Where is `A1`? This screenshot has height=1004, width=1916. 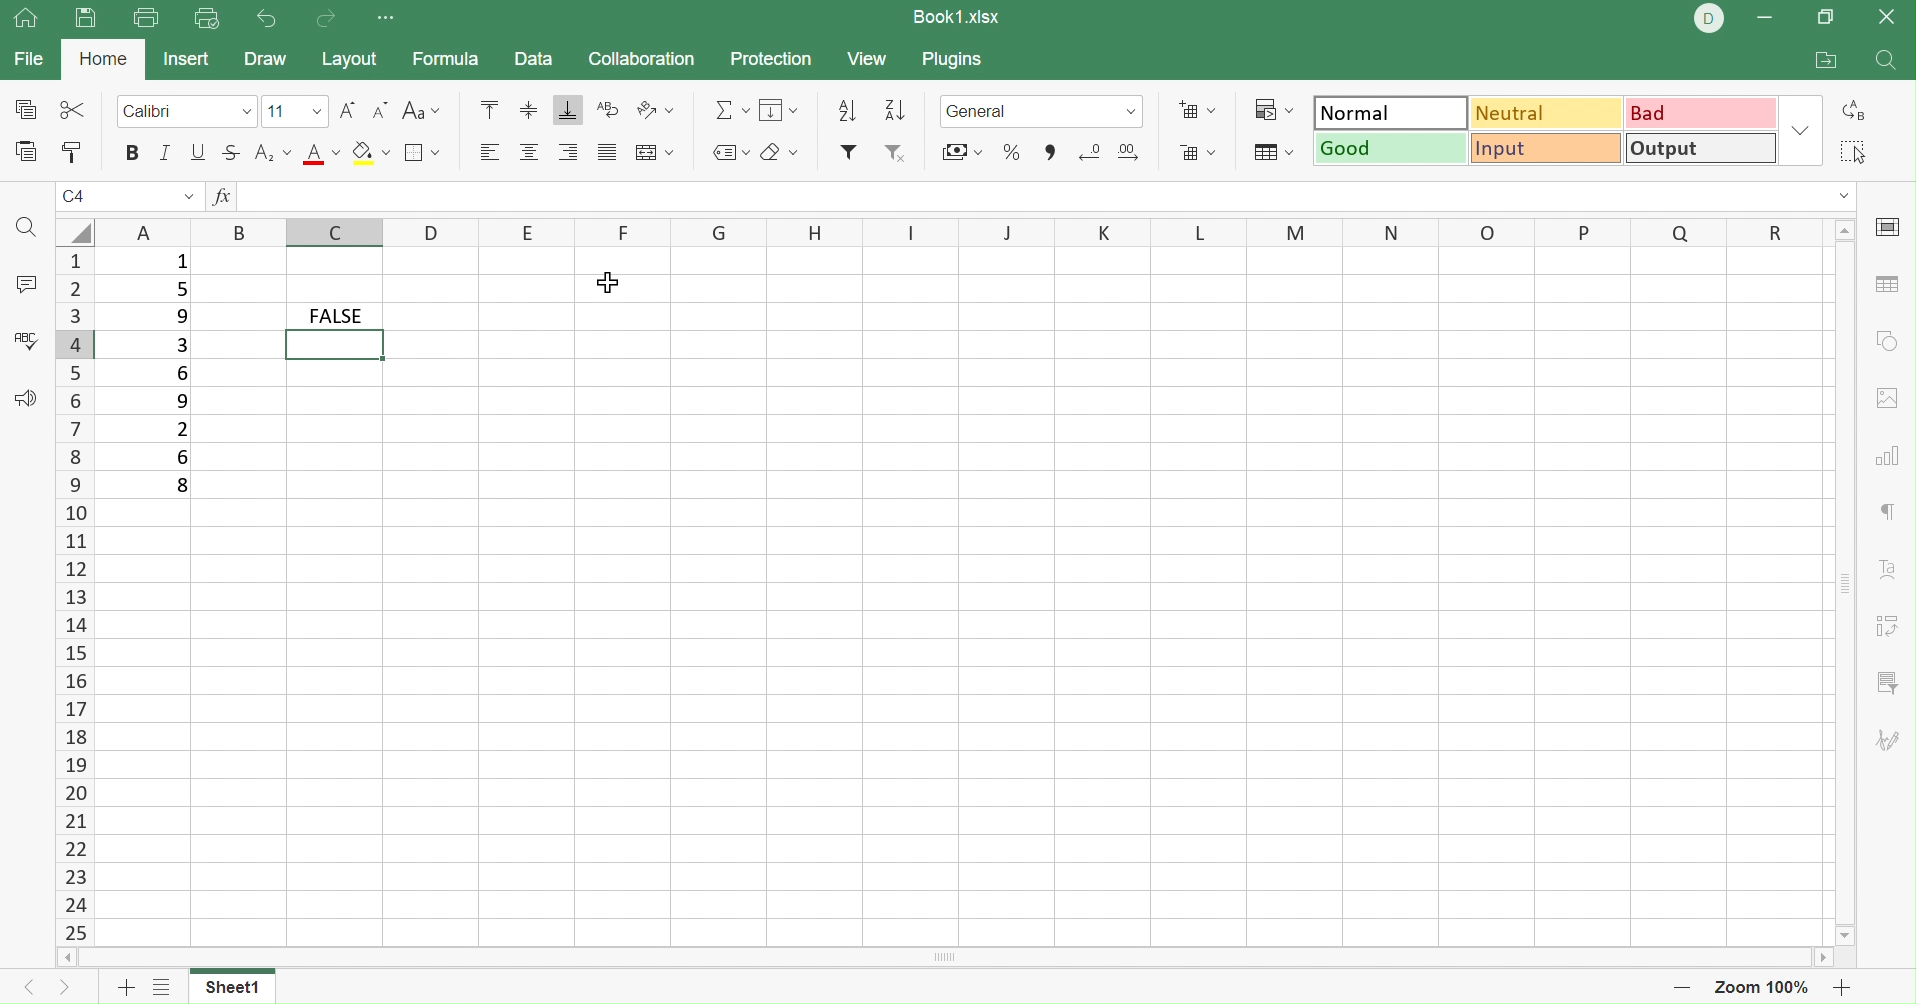
A1 is located at coordinates (76, 198).